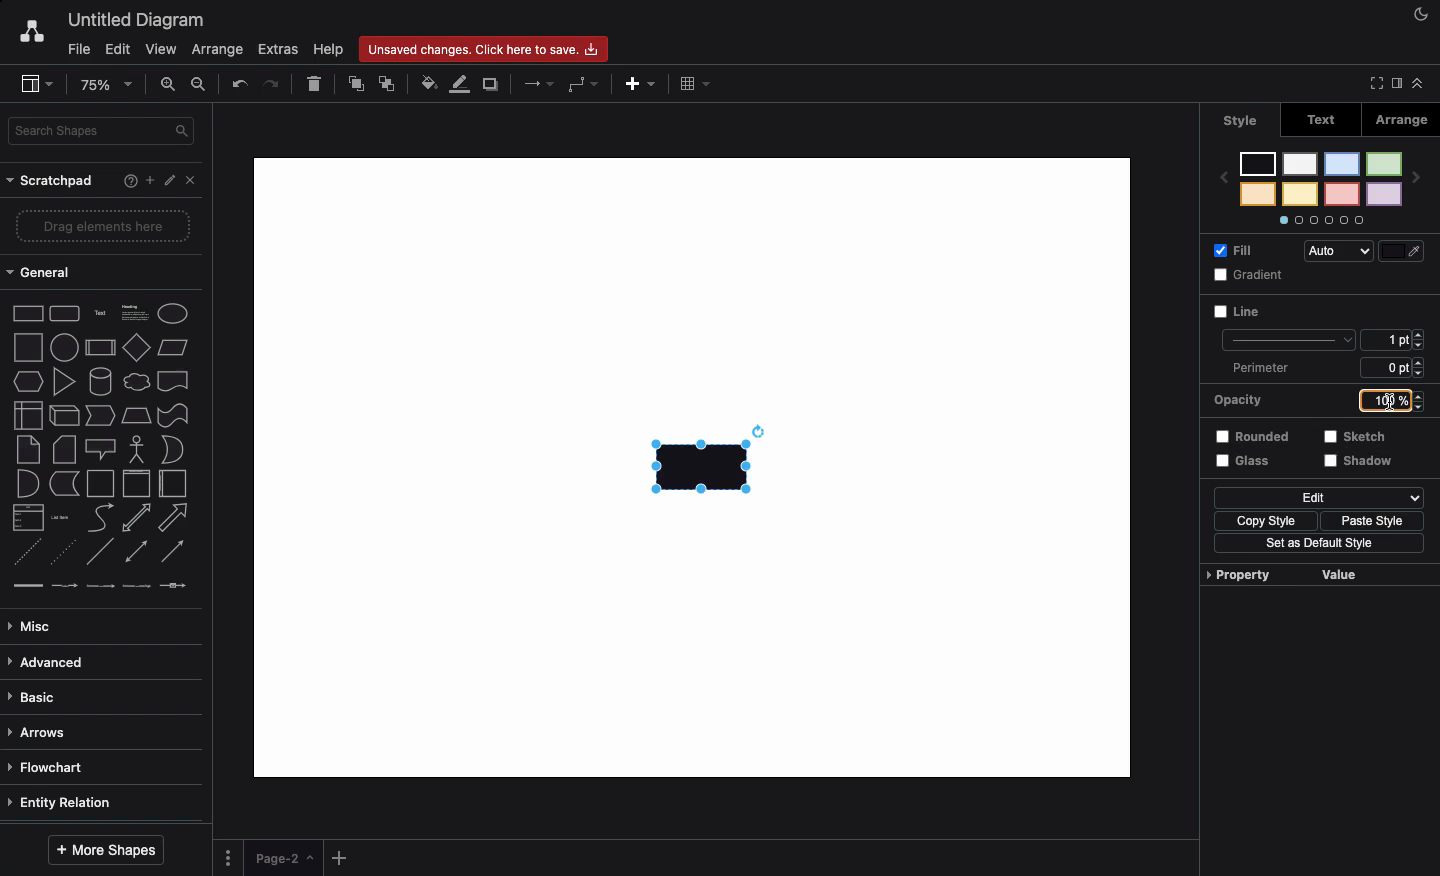  I want to click on Auto, so click(1339, 250).